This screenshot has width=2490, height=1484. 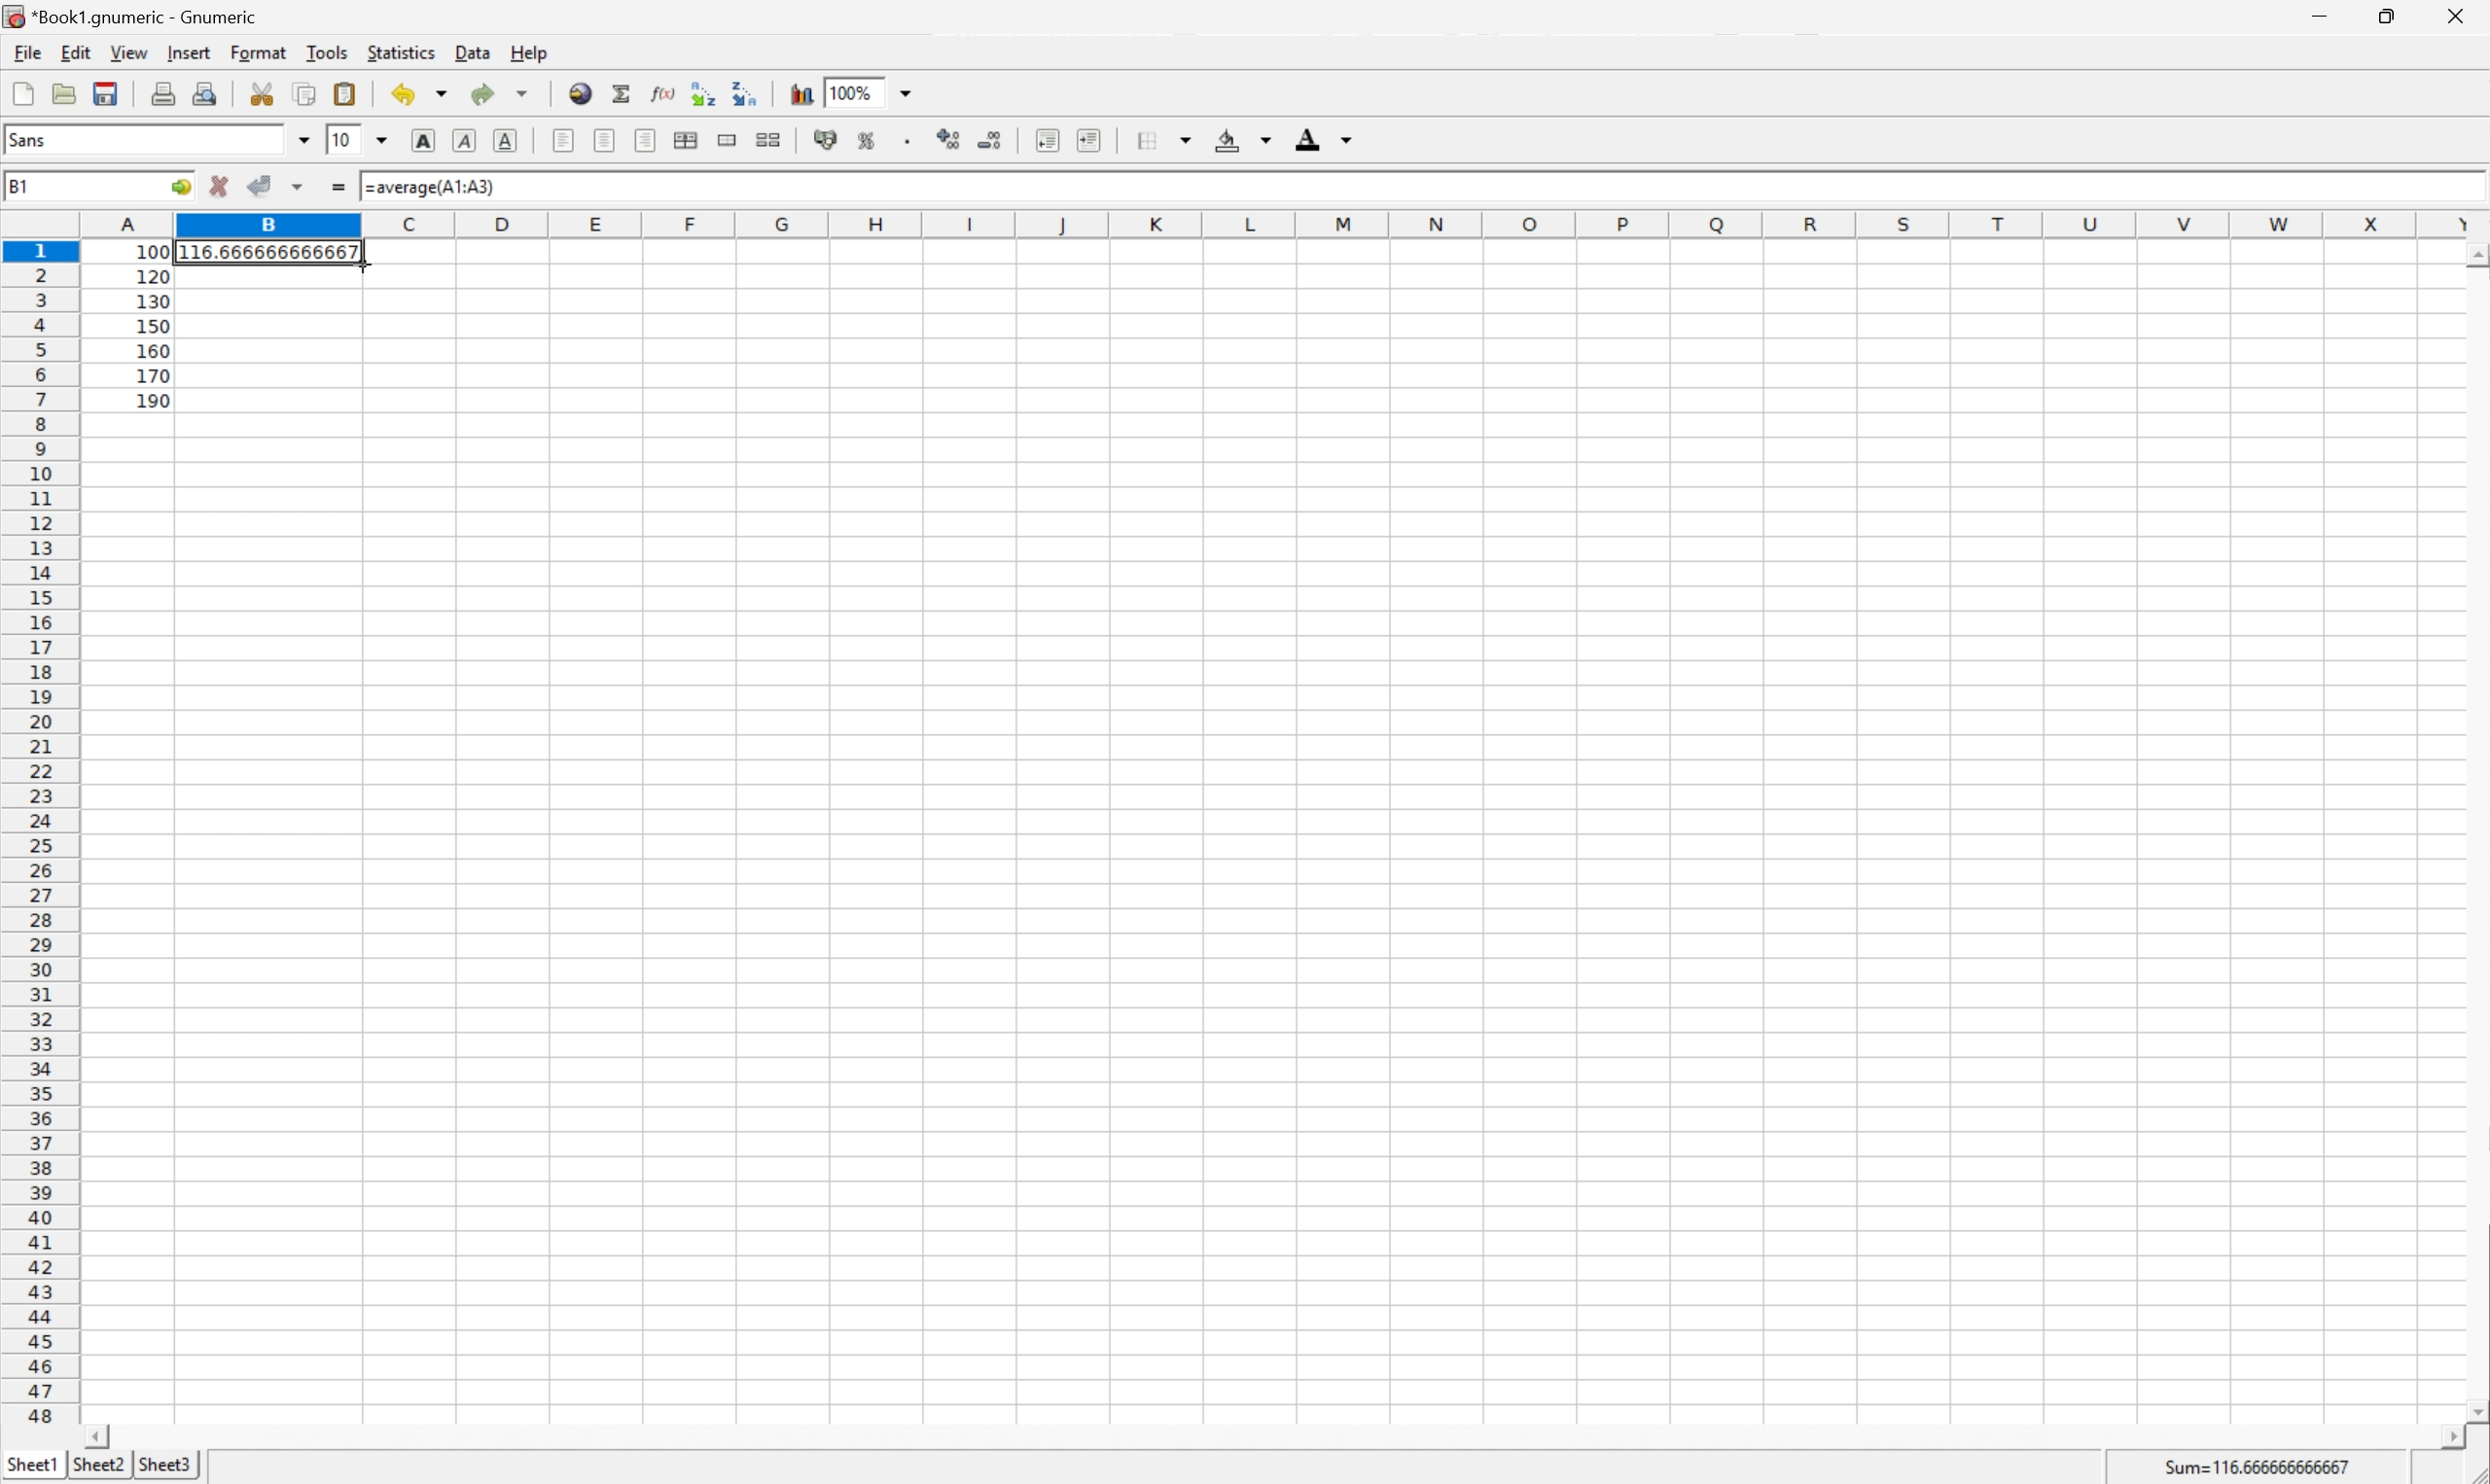 I want to click on =average(A1:A3), so click(x=431, y=188).